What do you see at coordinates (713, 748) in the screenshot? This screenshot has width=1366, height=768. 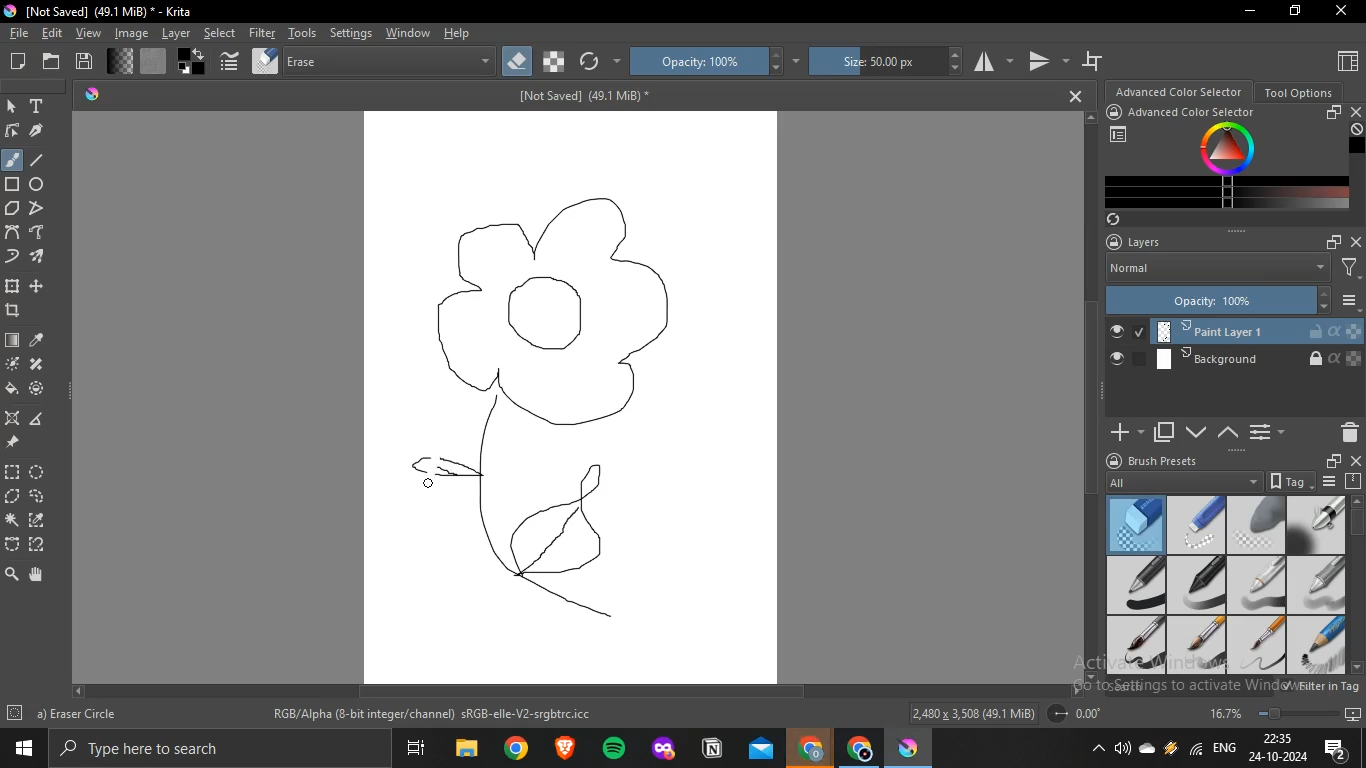 I see `Application` at bounding box center [713, 748].